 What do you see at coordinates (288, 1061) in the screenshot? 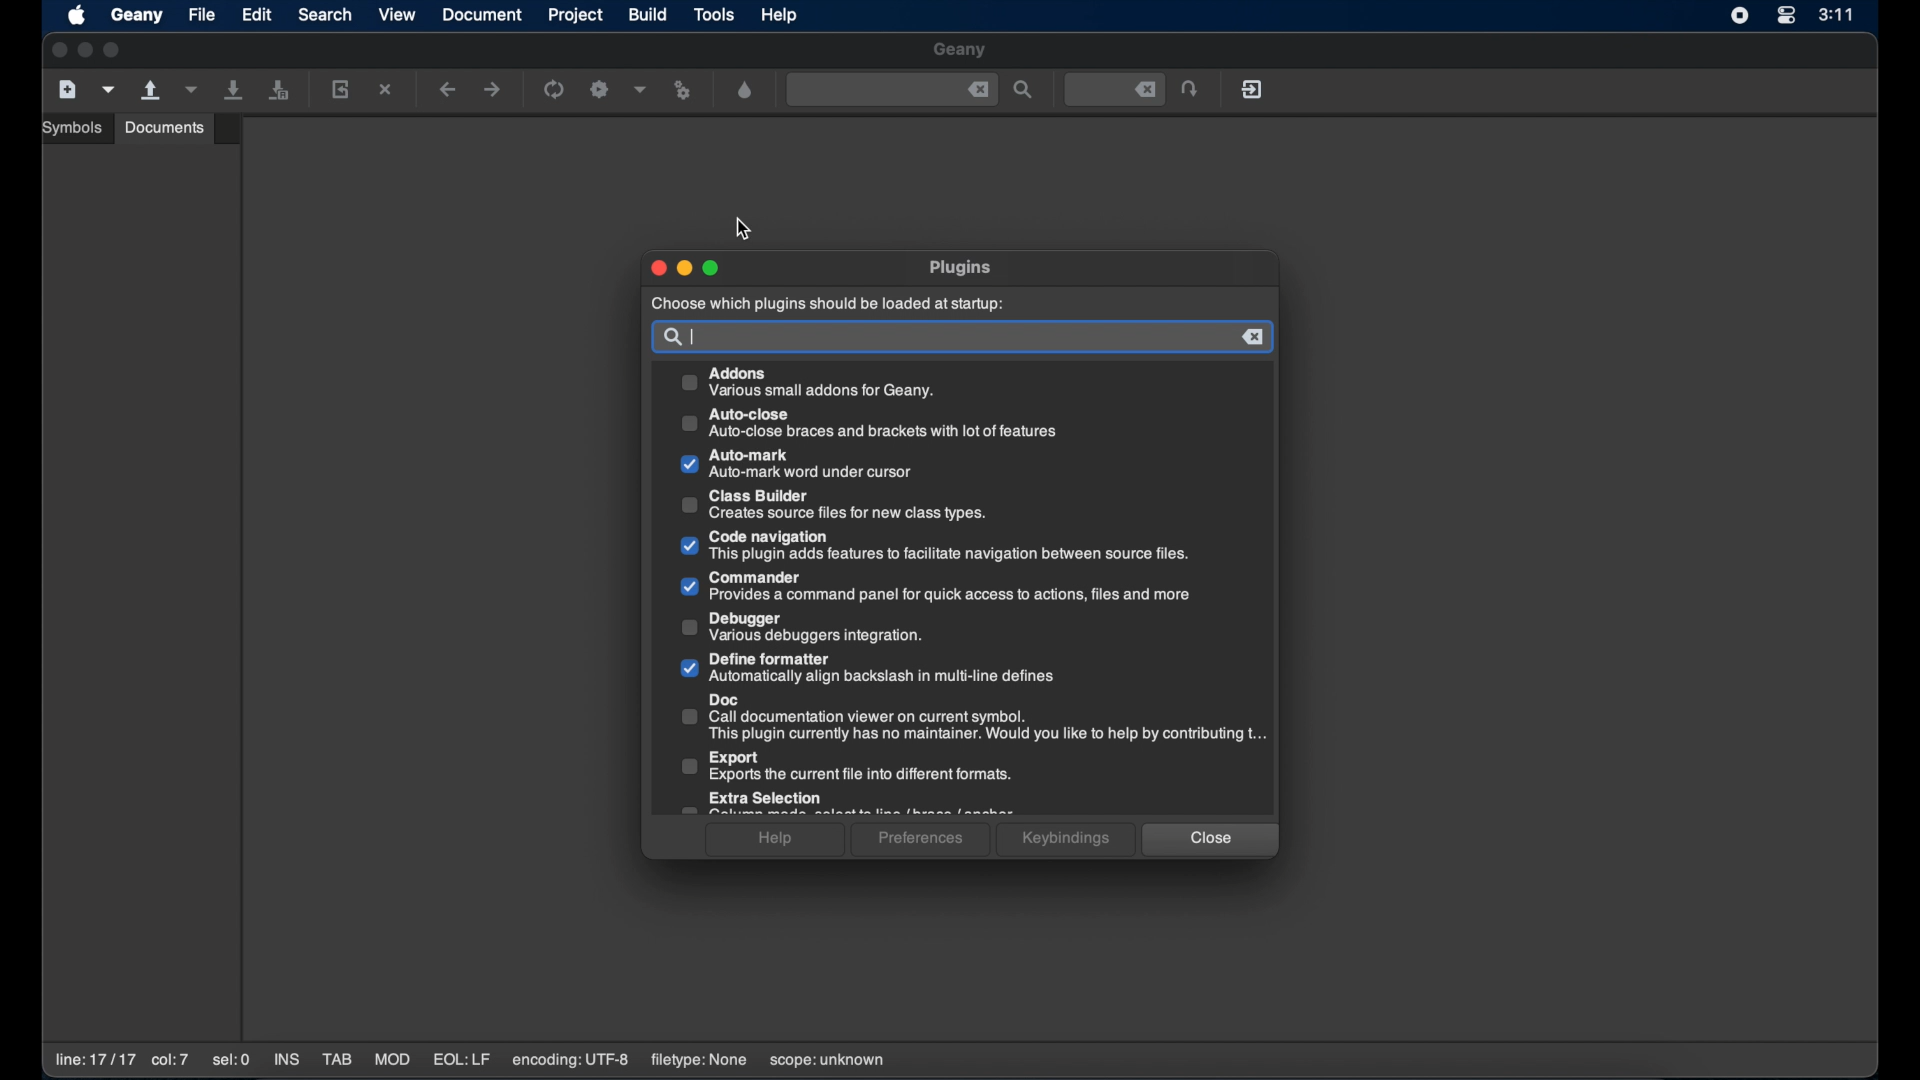
I see `INS` at bounding box center [288, 1061].